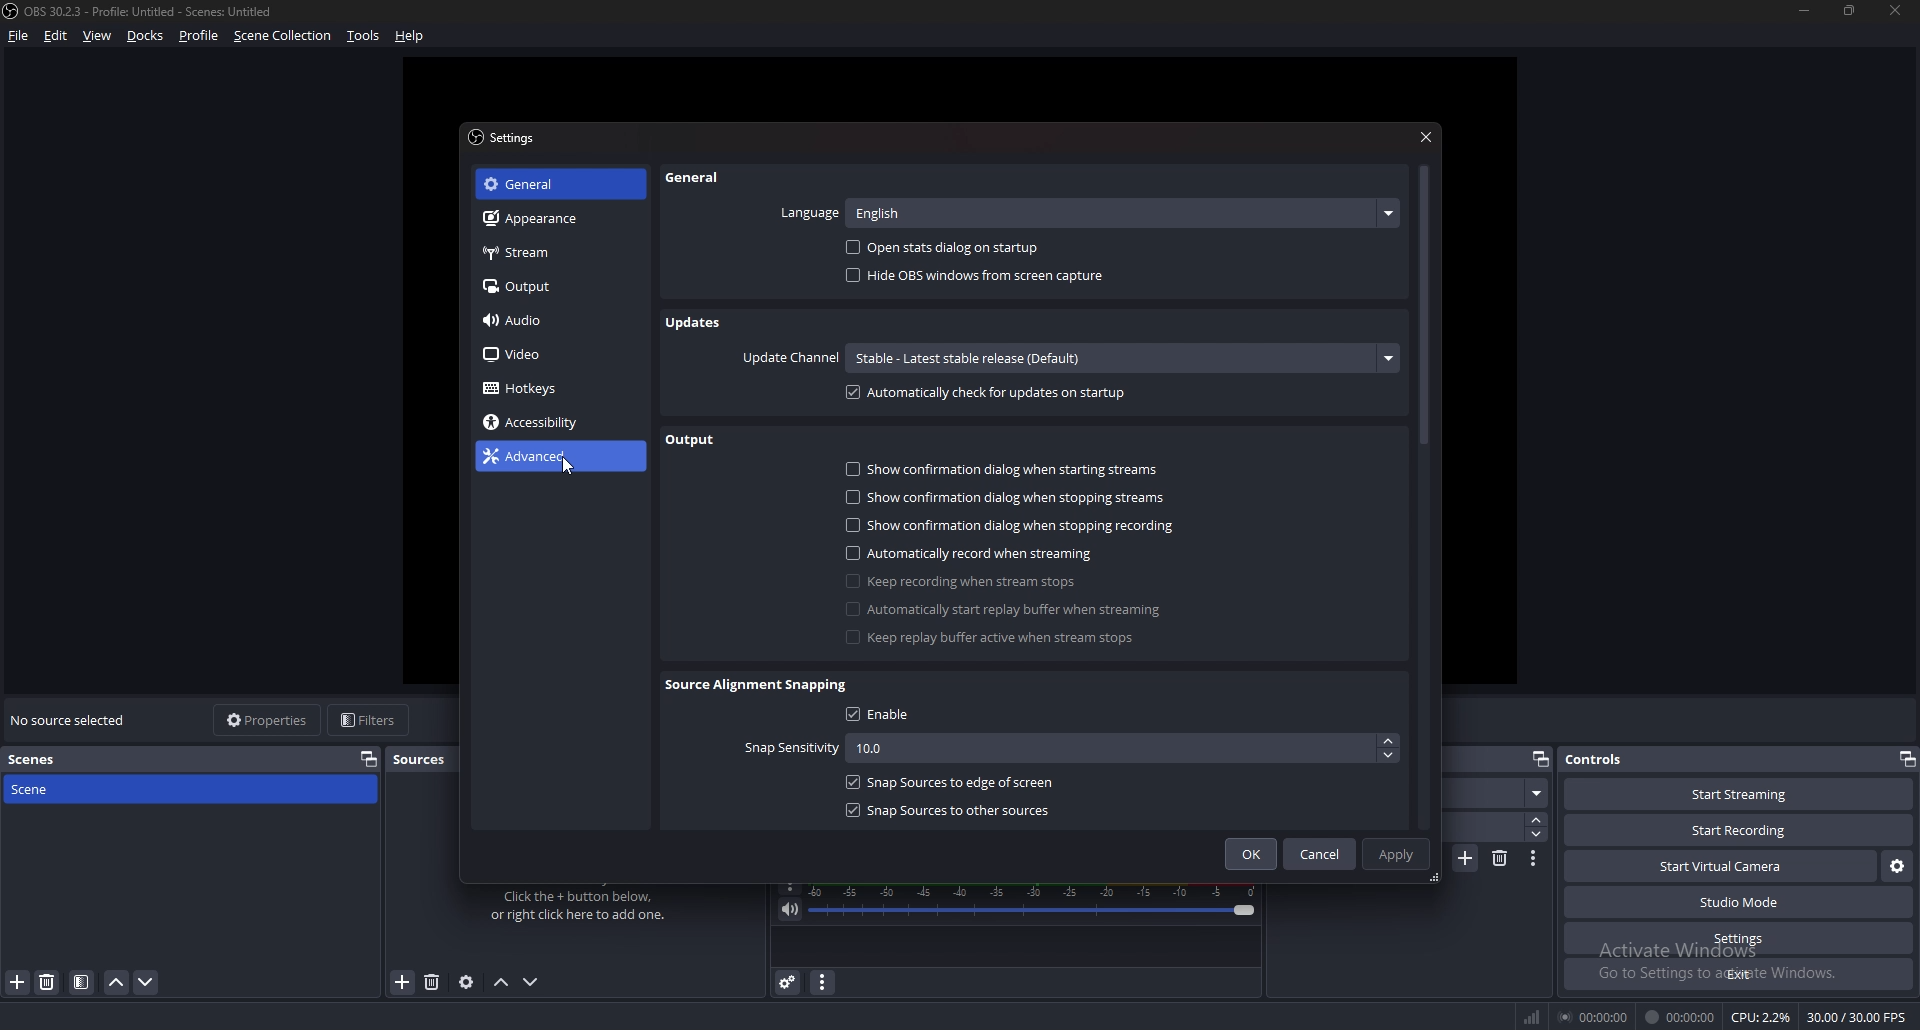  What do you see at coordinates (284, 35) in the screenshot?
I see `scene collection` at bounding box center [284, 35].